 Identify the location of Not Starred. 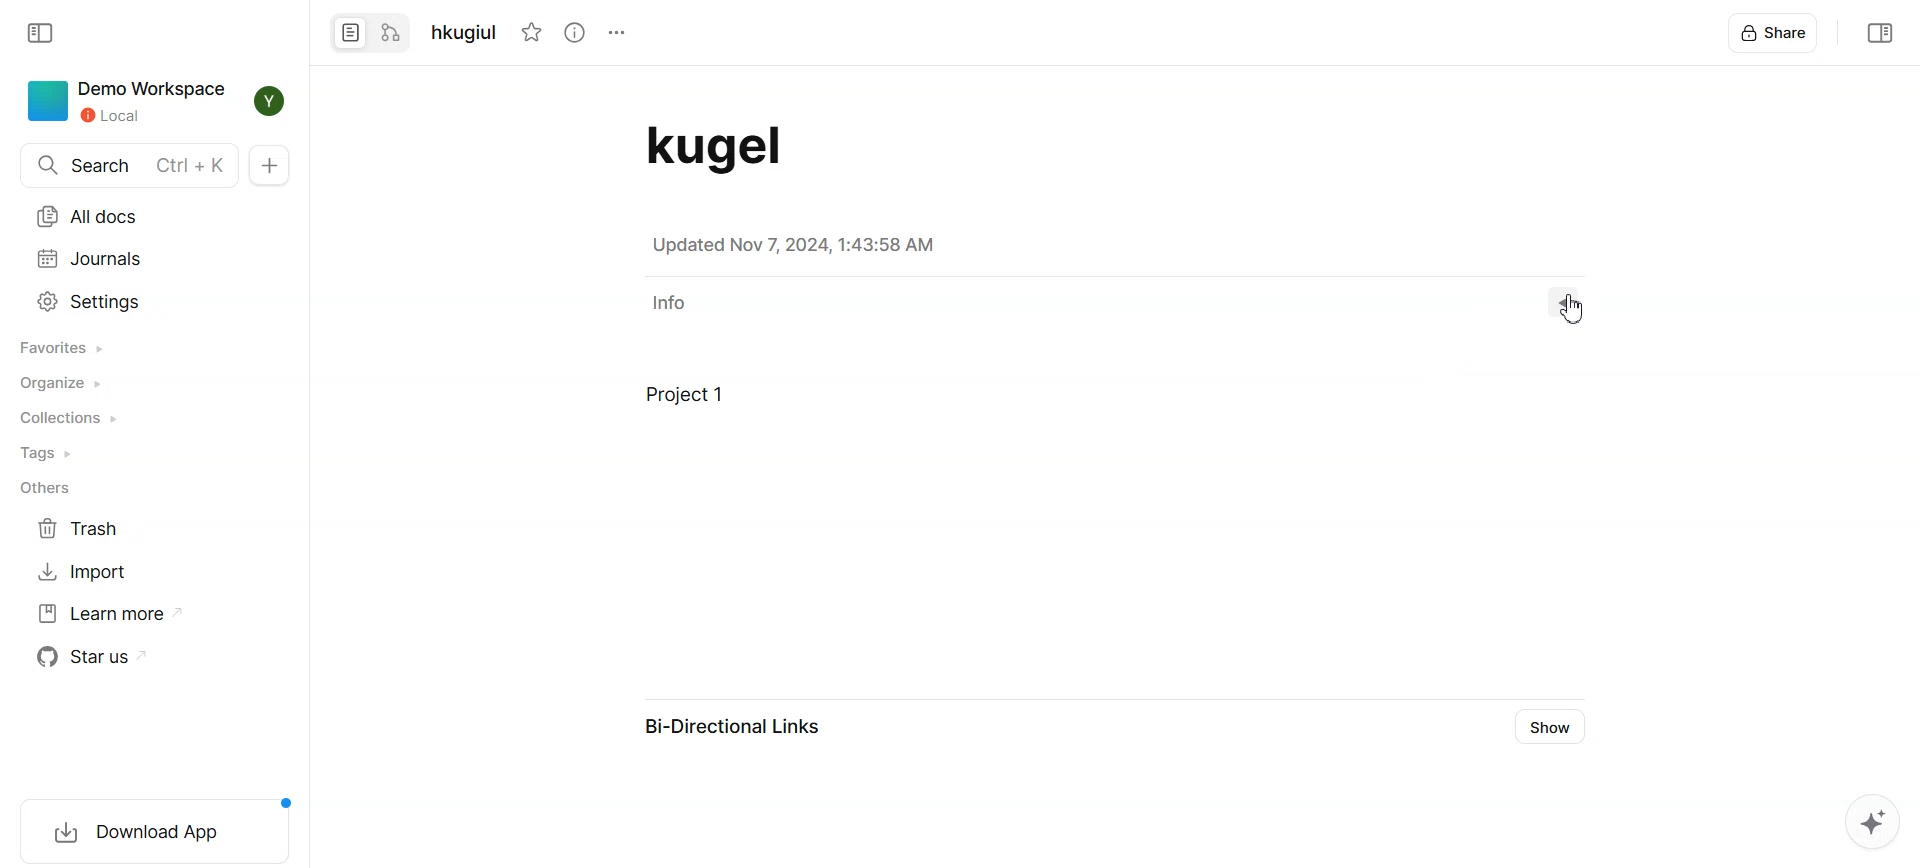
(533, 32).